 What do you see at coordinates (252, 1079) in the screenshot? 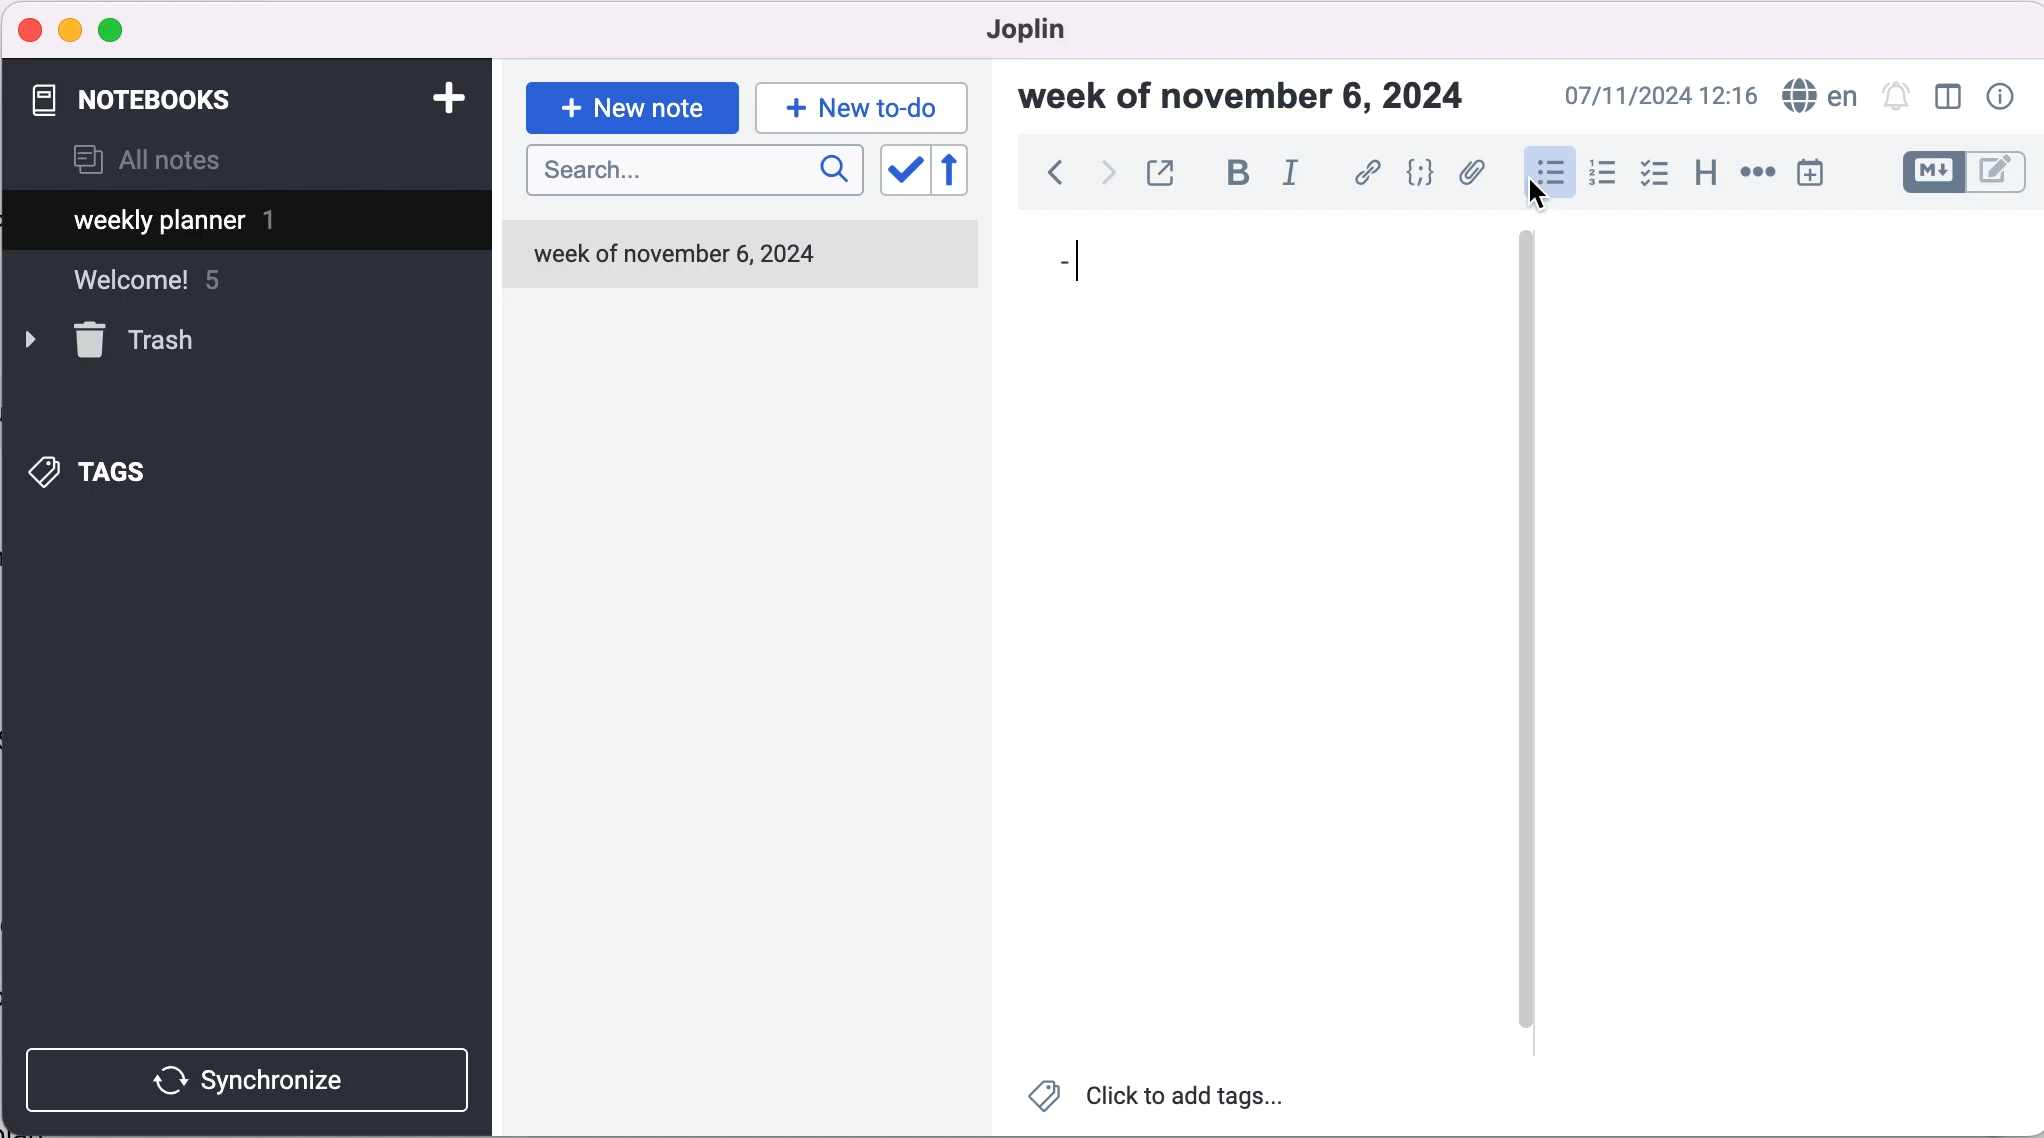
I see `synchronize` at bounding box center [252, 1079].